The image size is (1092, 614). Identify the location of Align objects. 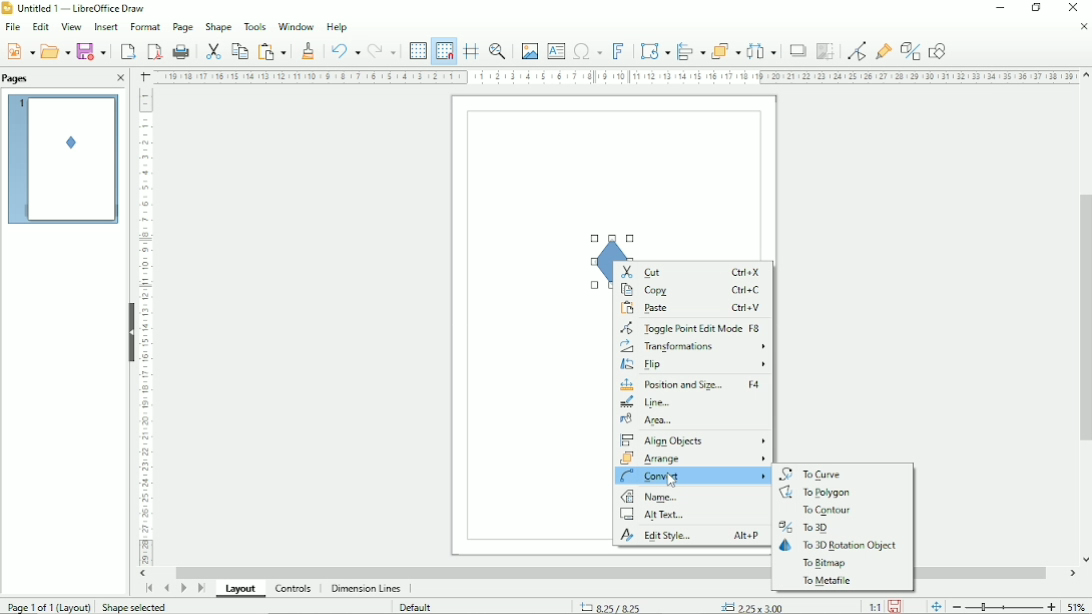
(689, 50).